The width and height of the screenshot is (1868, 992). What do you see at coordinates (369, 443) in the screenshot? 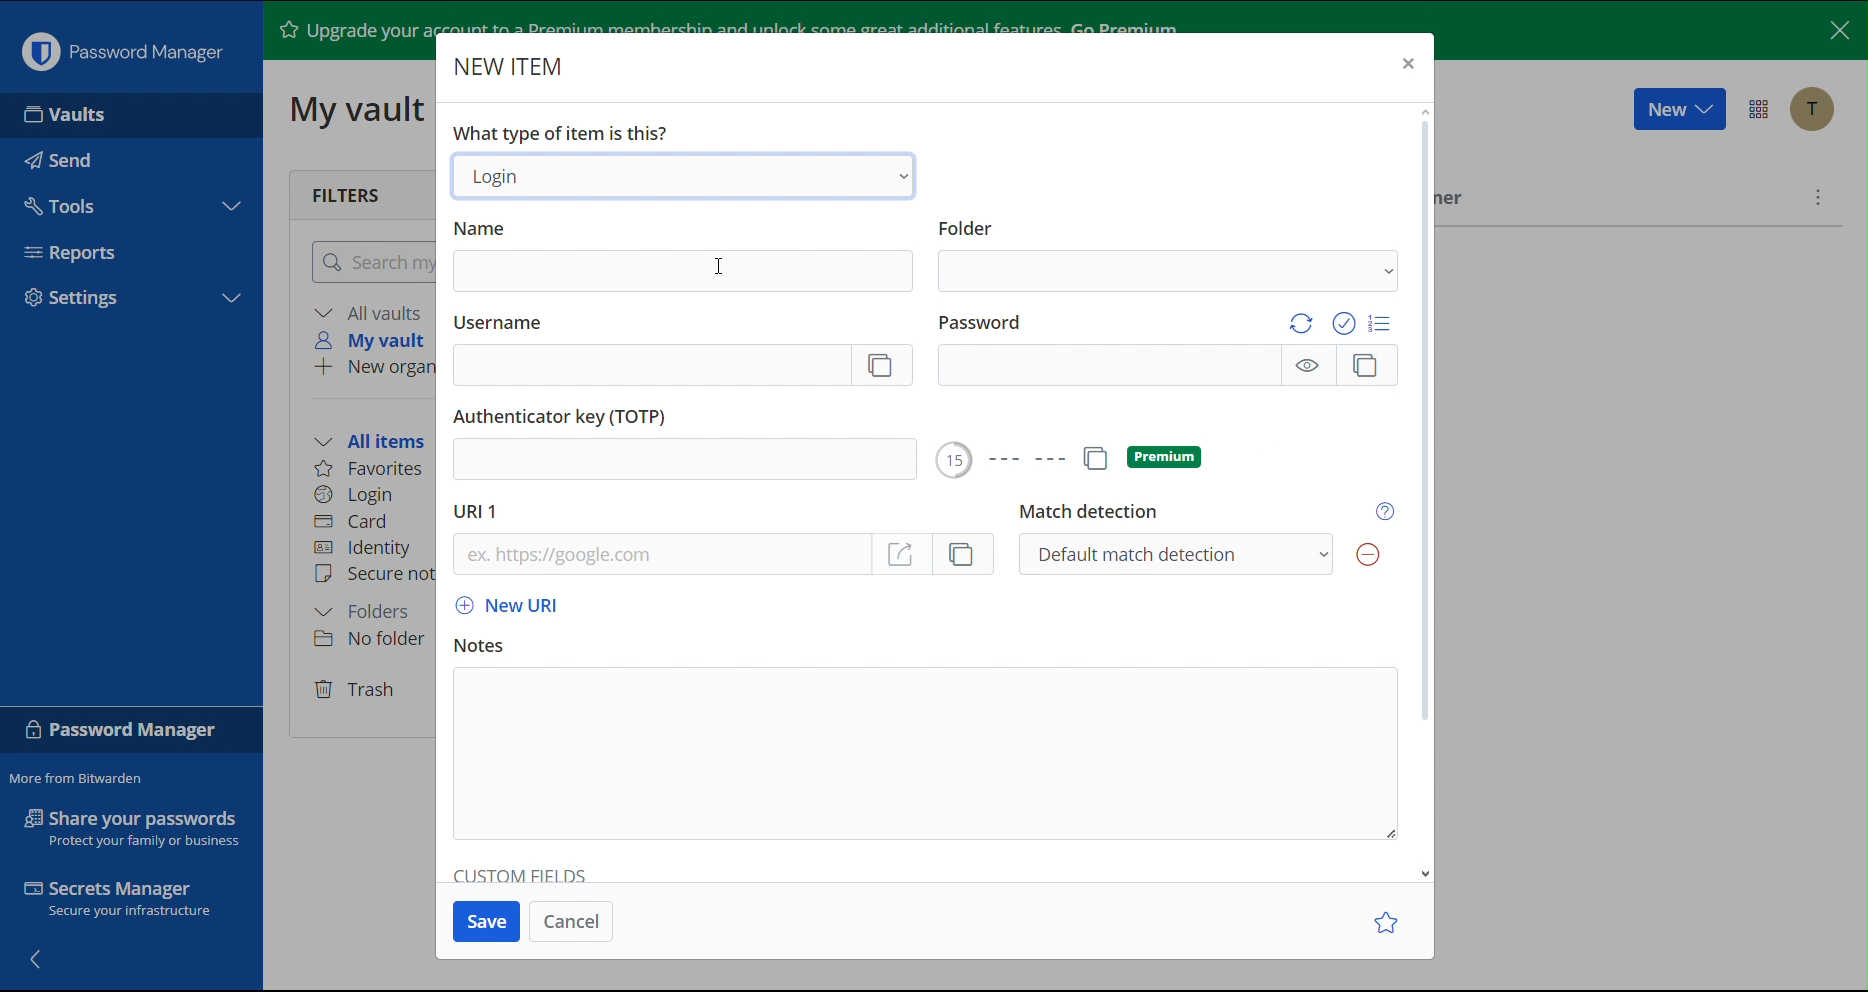
I see `All items` at bounding box center [369, 443].